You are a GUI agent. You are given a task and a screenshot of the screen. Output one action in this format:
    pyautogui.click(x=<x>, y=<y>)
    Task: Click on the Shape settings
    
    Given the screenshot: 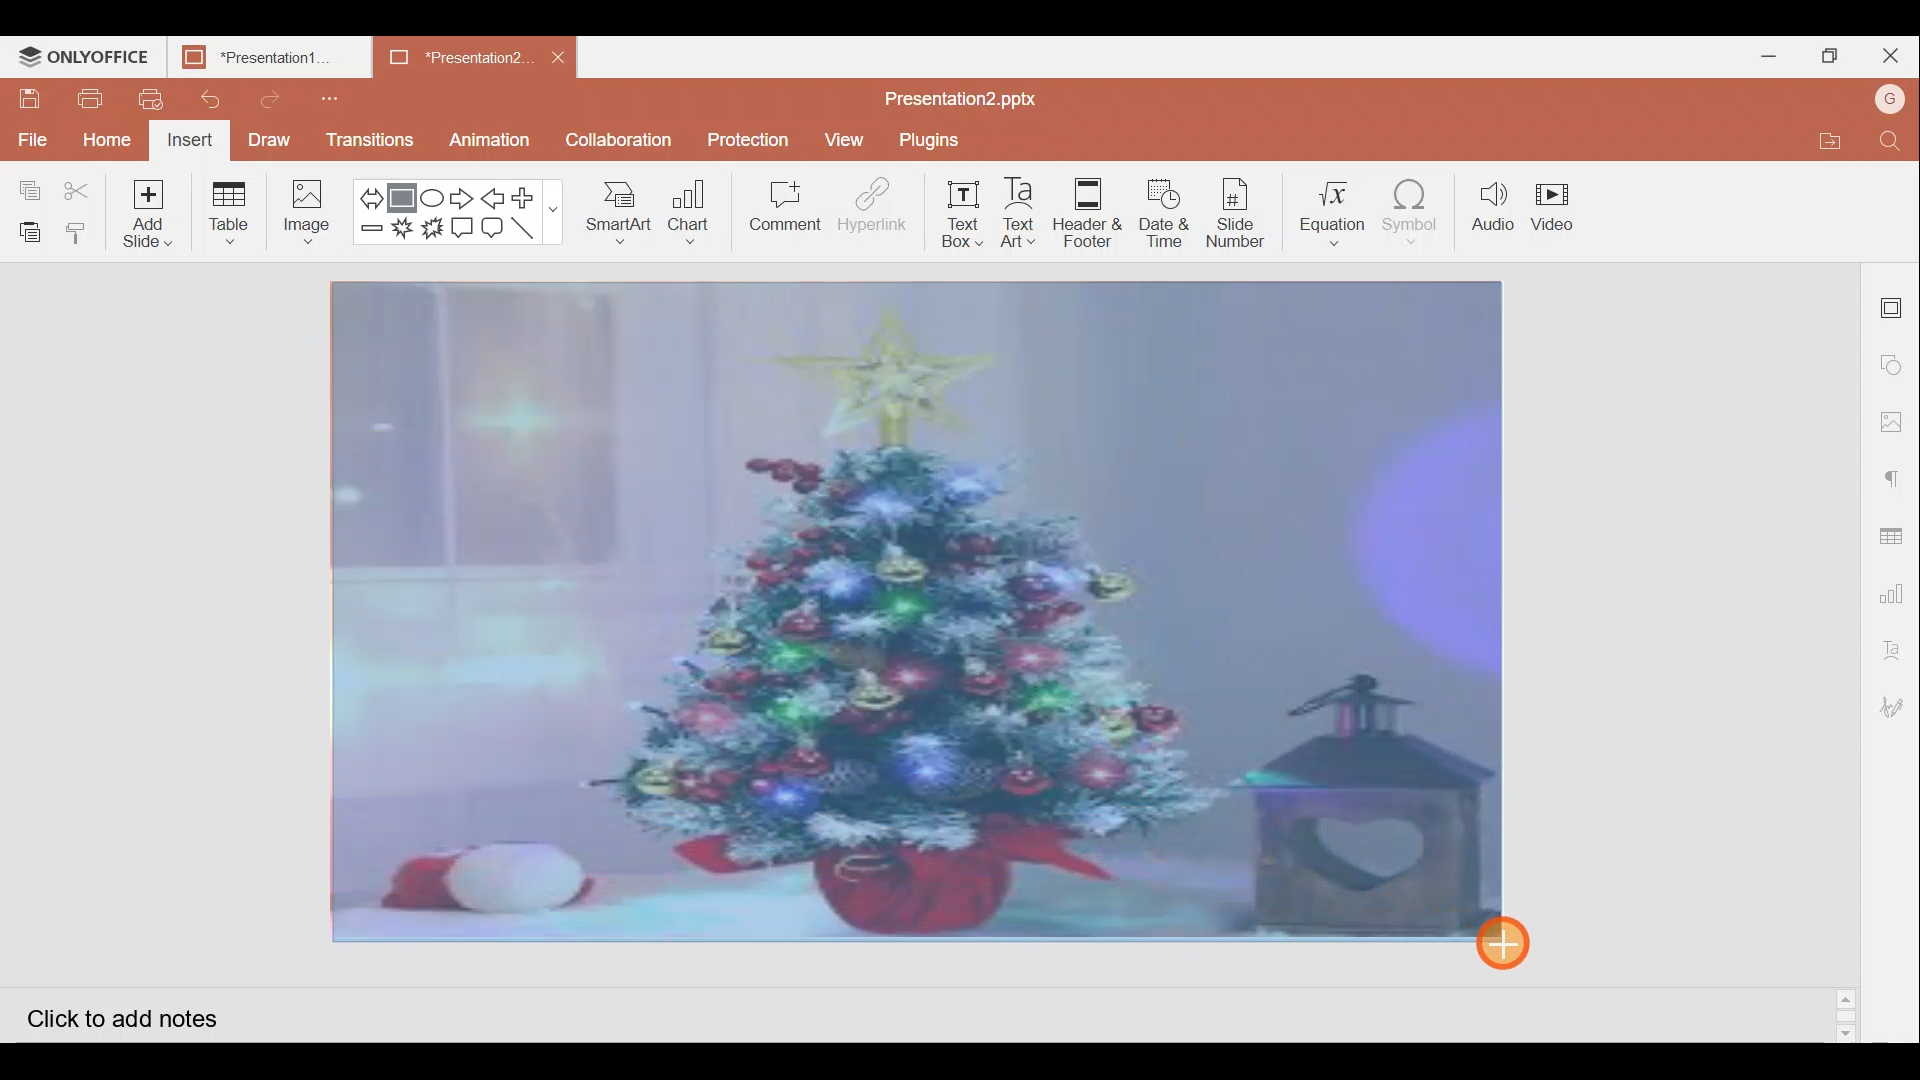 What is the action you would take?
    pyautogui.click(x=1896, y=359)
    